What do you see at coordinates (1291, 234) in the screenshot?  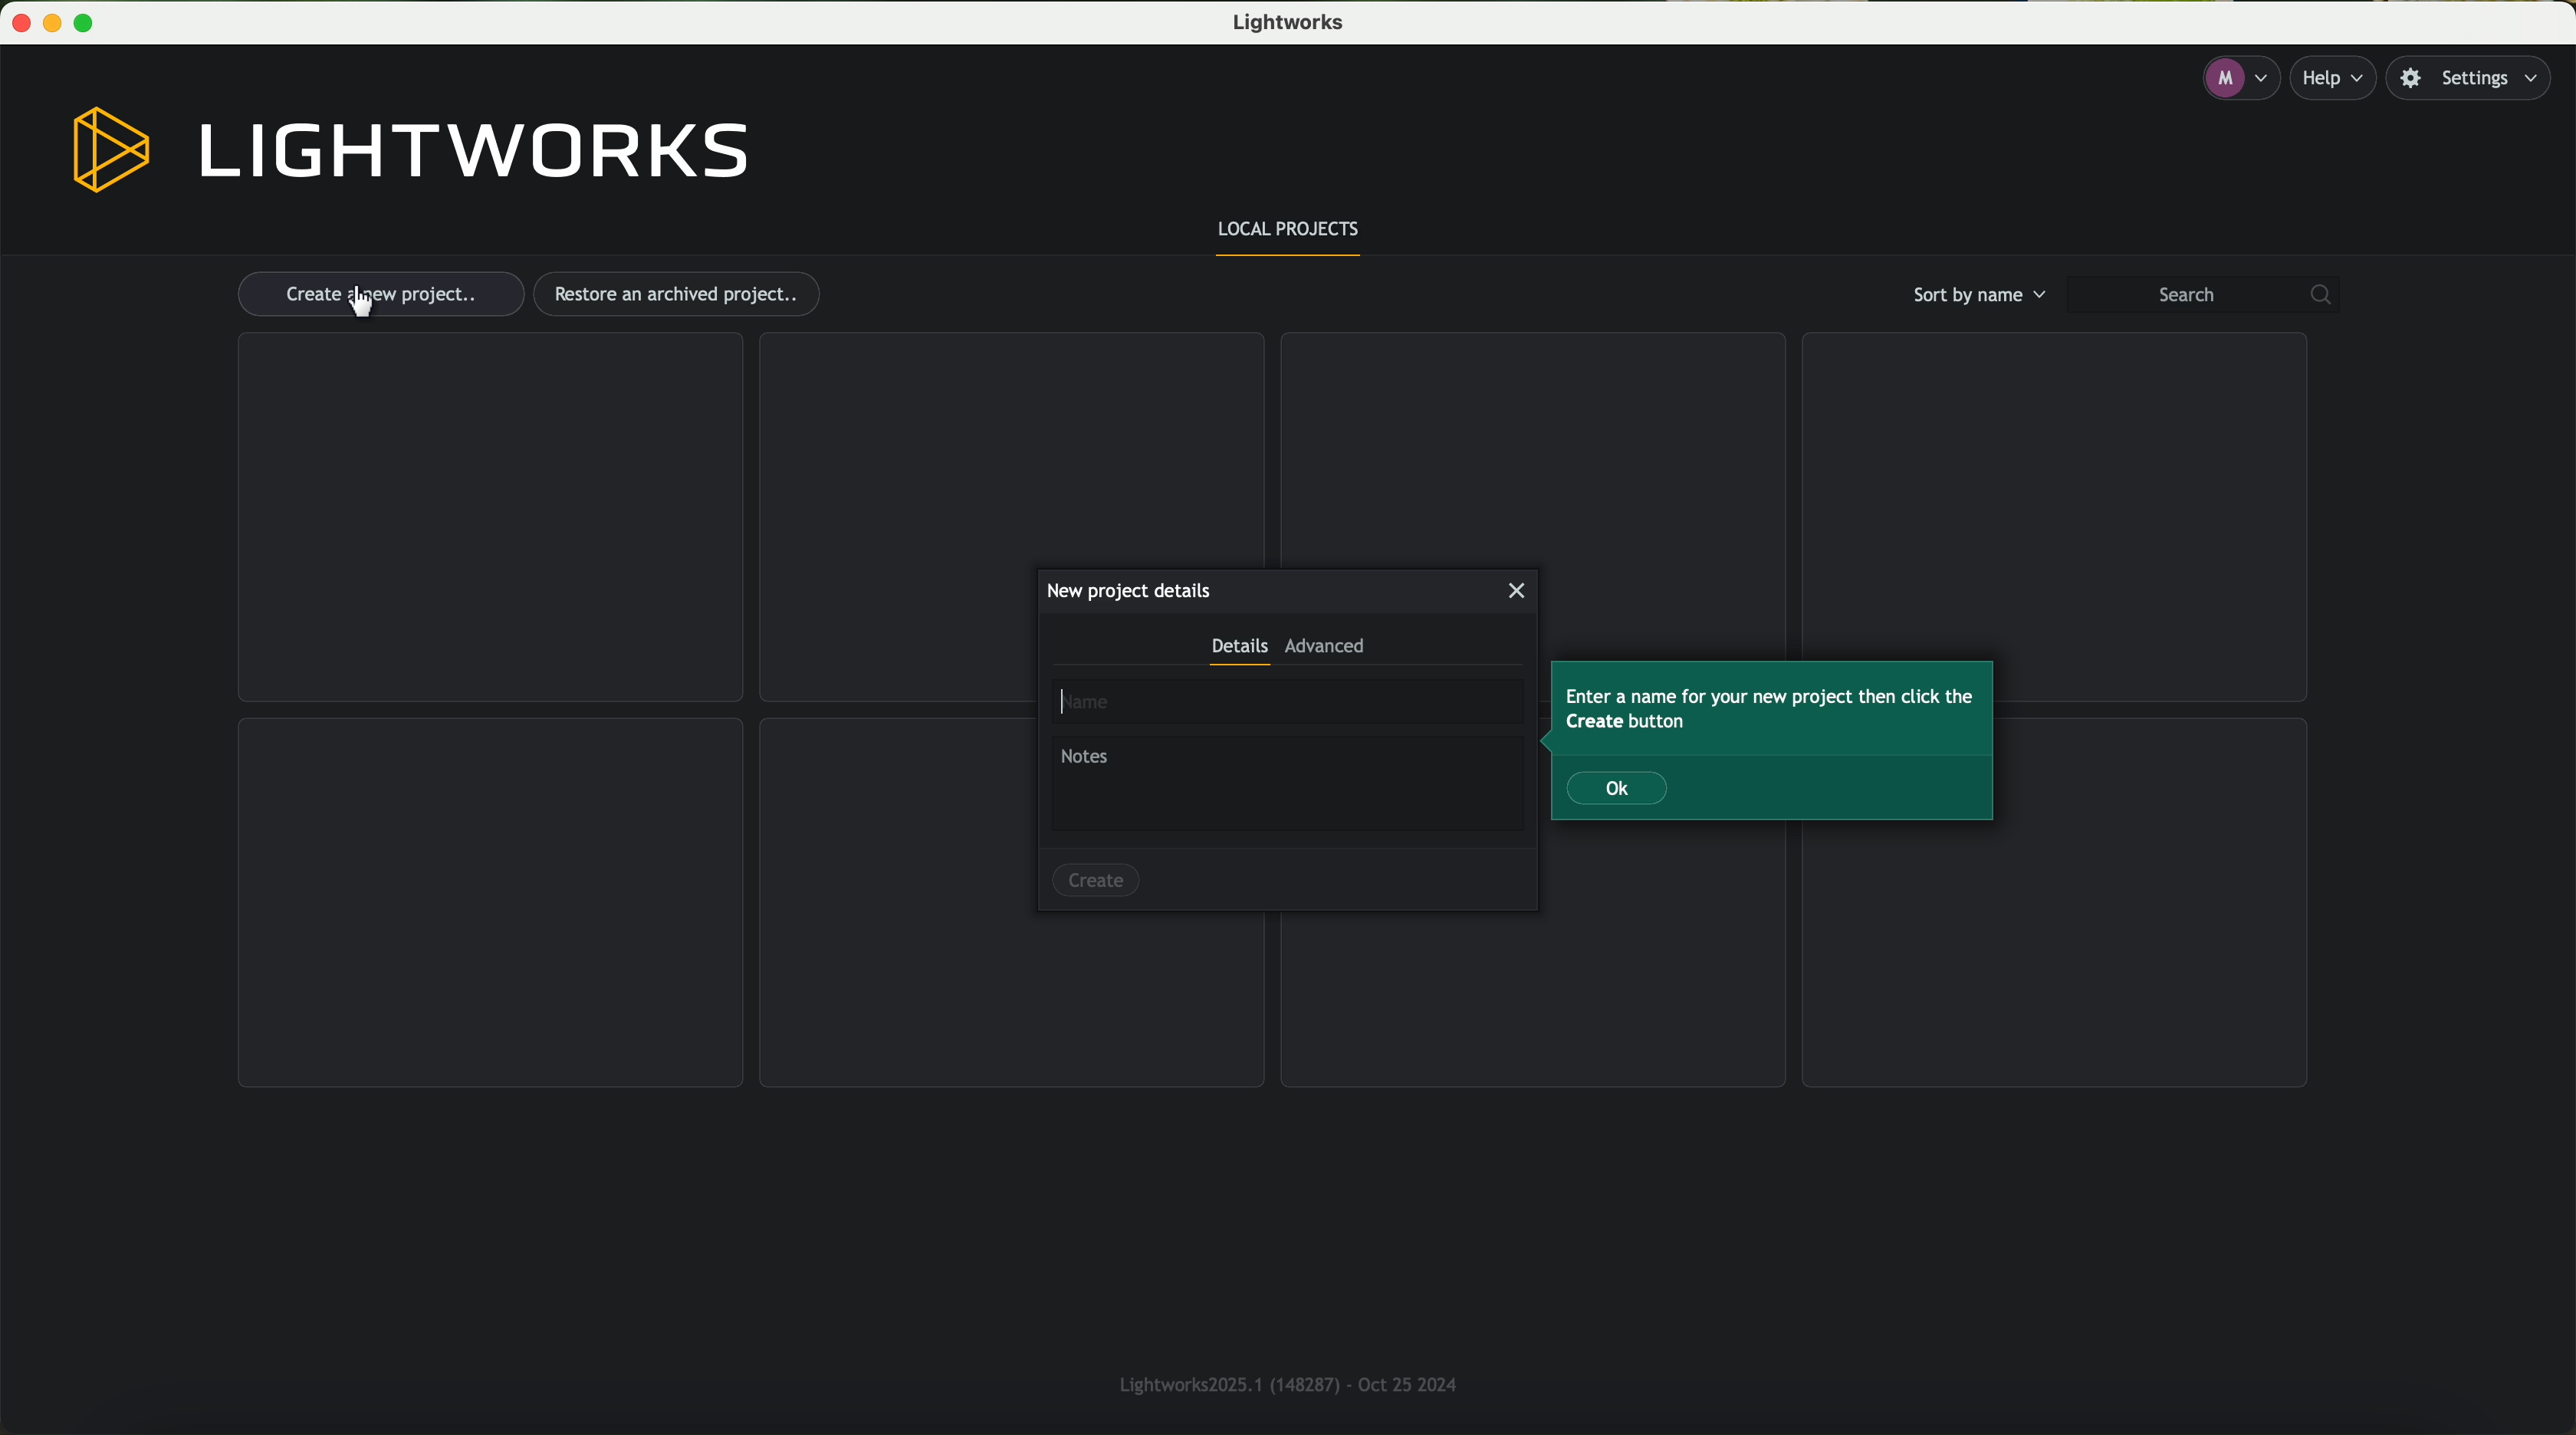 I see `local projects` at bounding box center [1291, 234].